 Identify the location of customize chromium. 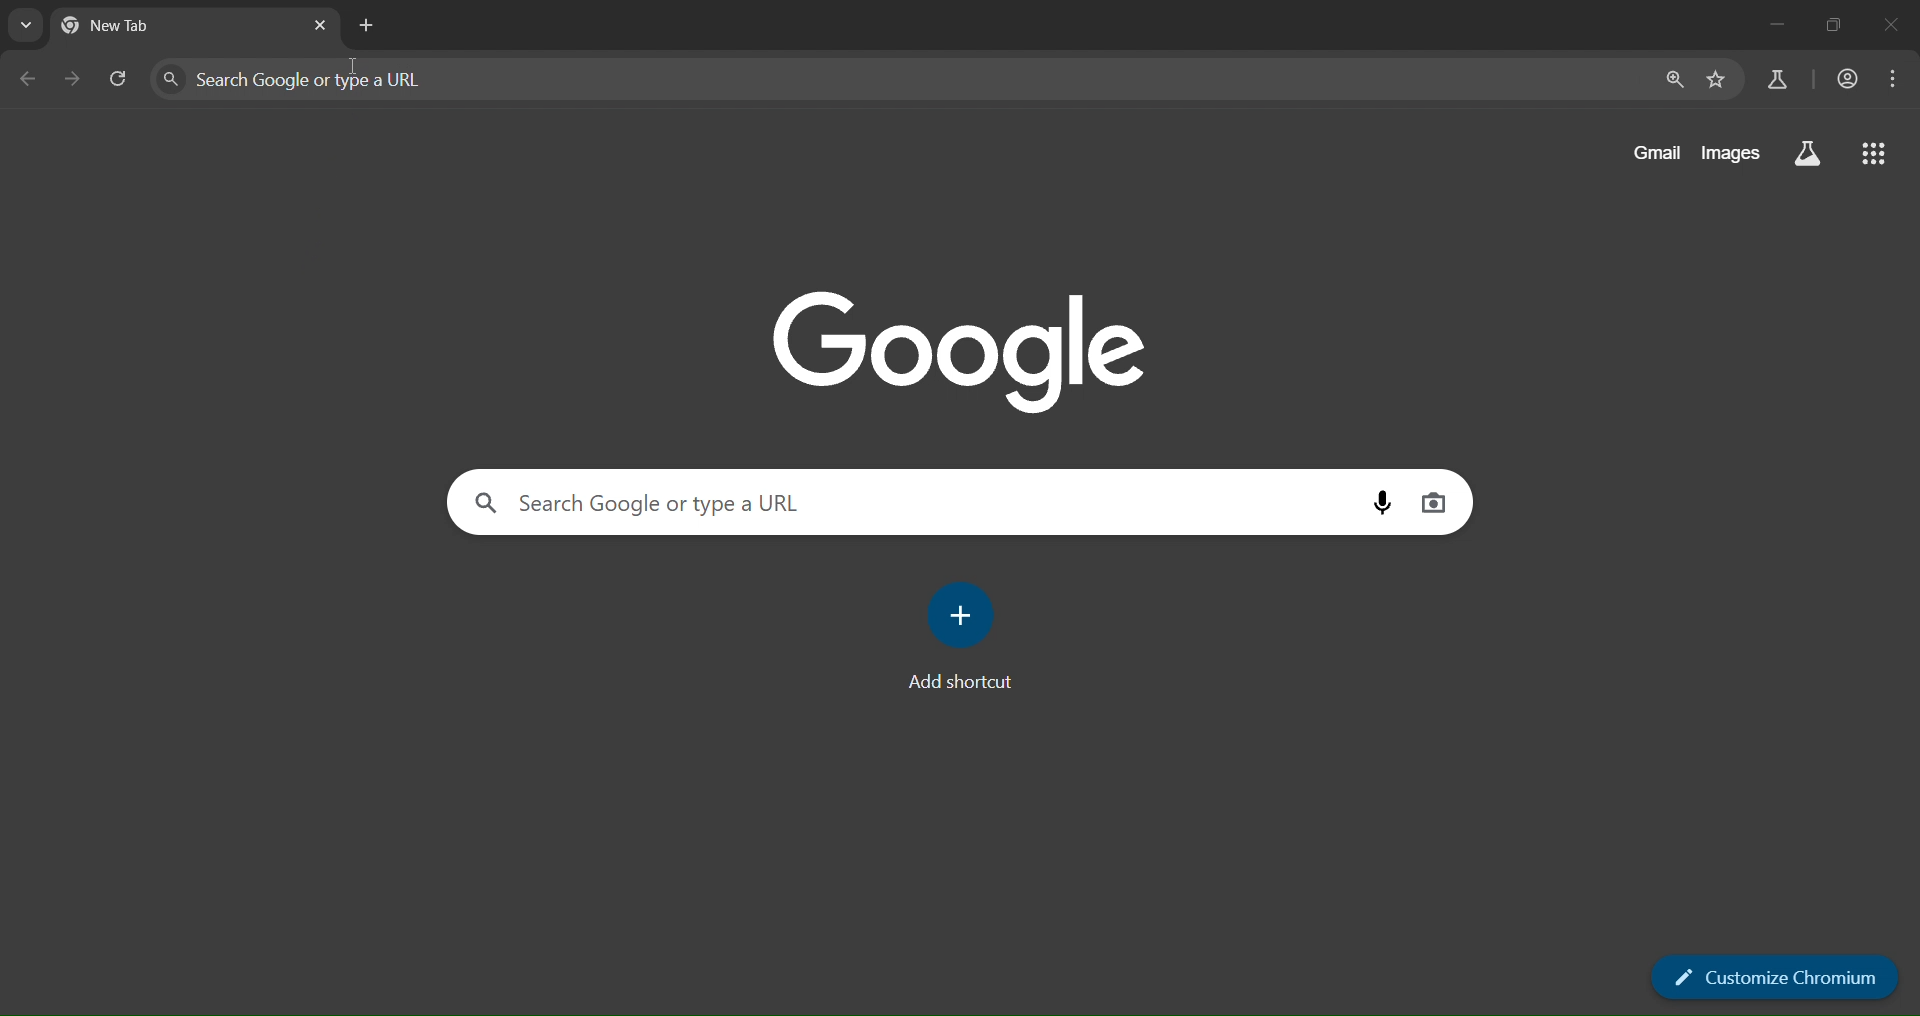
(1779, 978).